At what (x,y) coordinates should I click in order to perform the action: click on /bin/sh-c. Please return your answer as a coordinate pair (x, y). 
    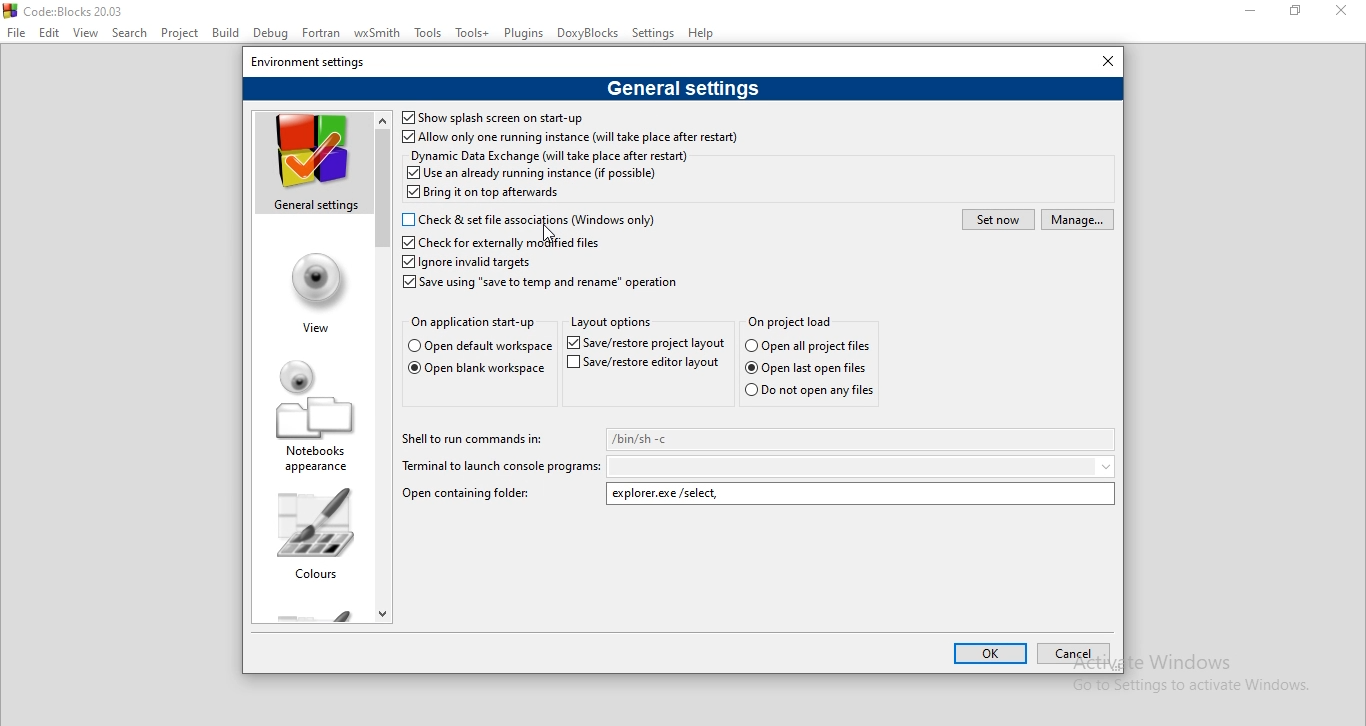
    Looking at the image, I should click on (862, 439).